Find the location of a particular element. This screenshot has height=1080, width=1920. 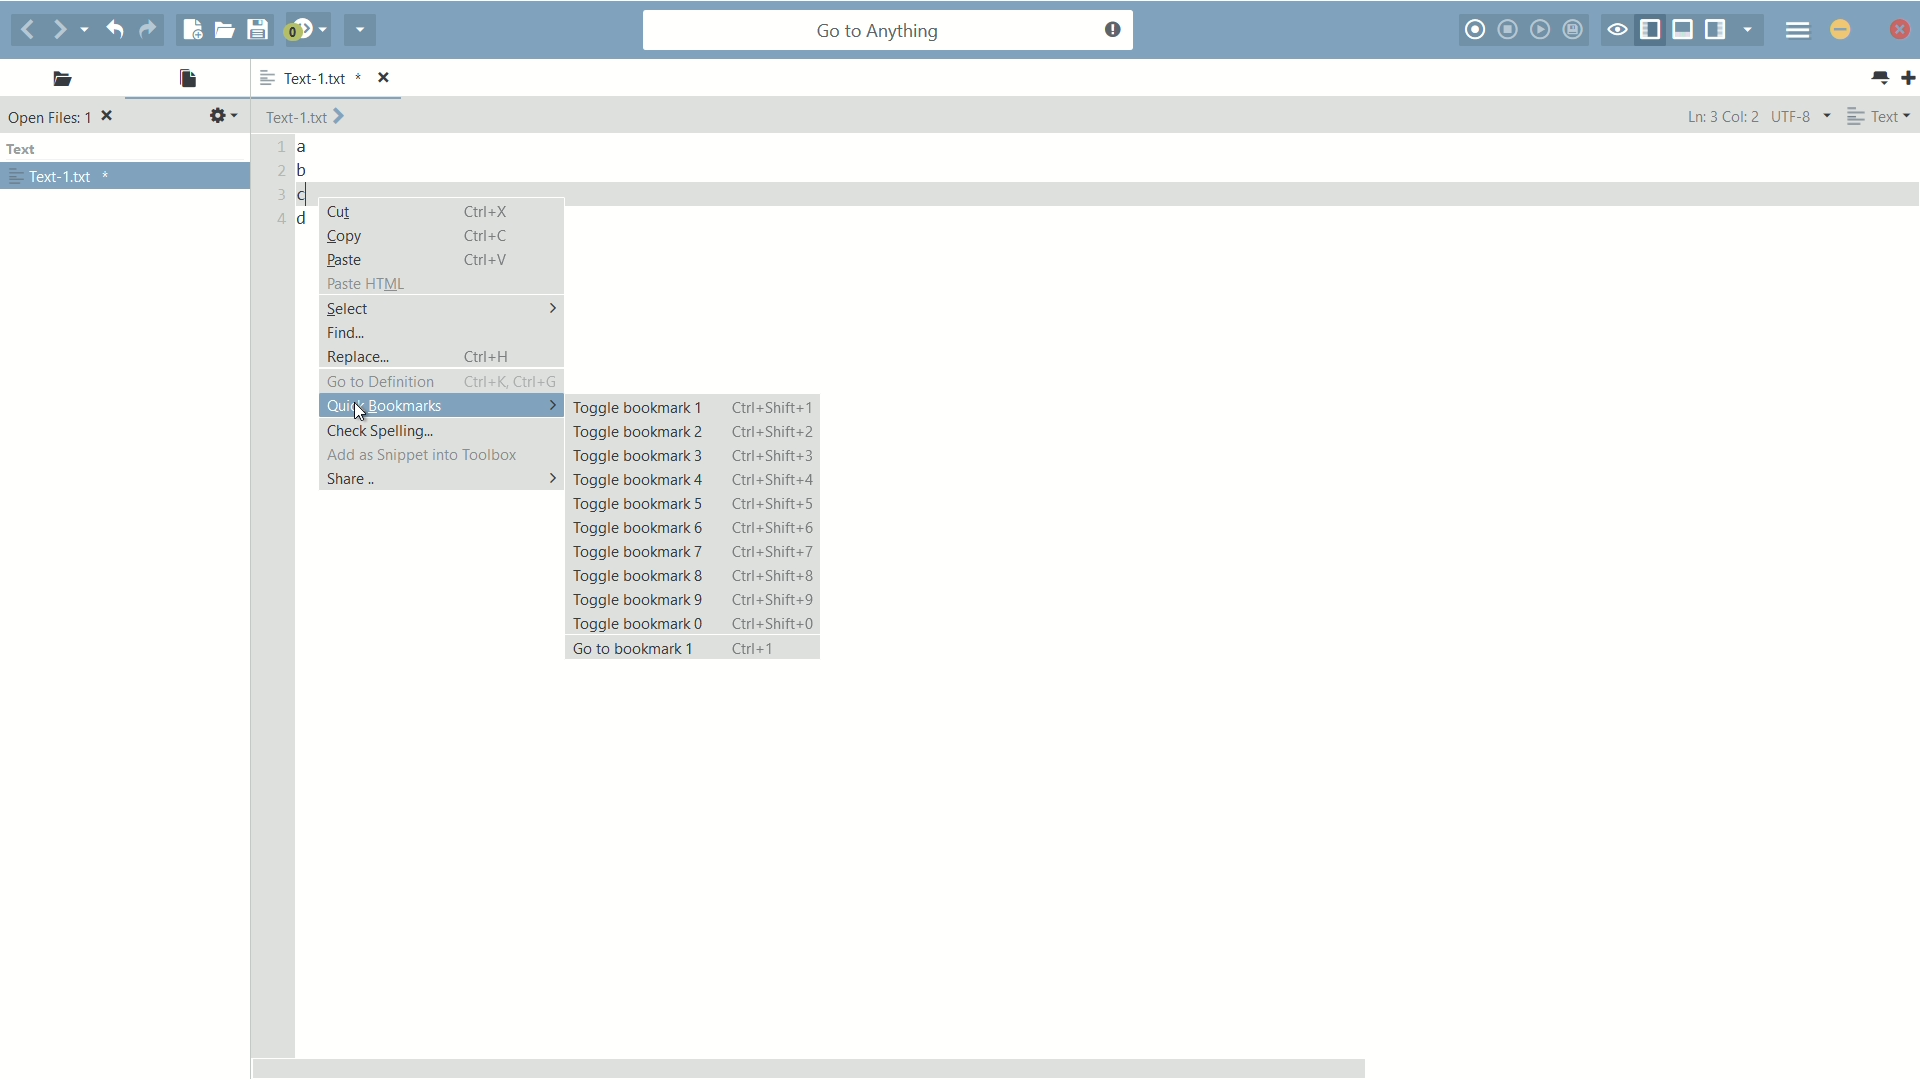

add as snippet into toolbox is located at coordinates (418, 454).